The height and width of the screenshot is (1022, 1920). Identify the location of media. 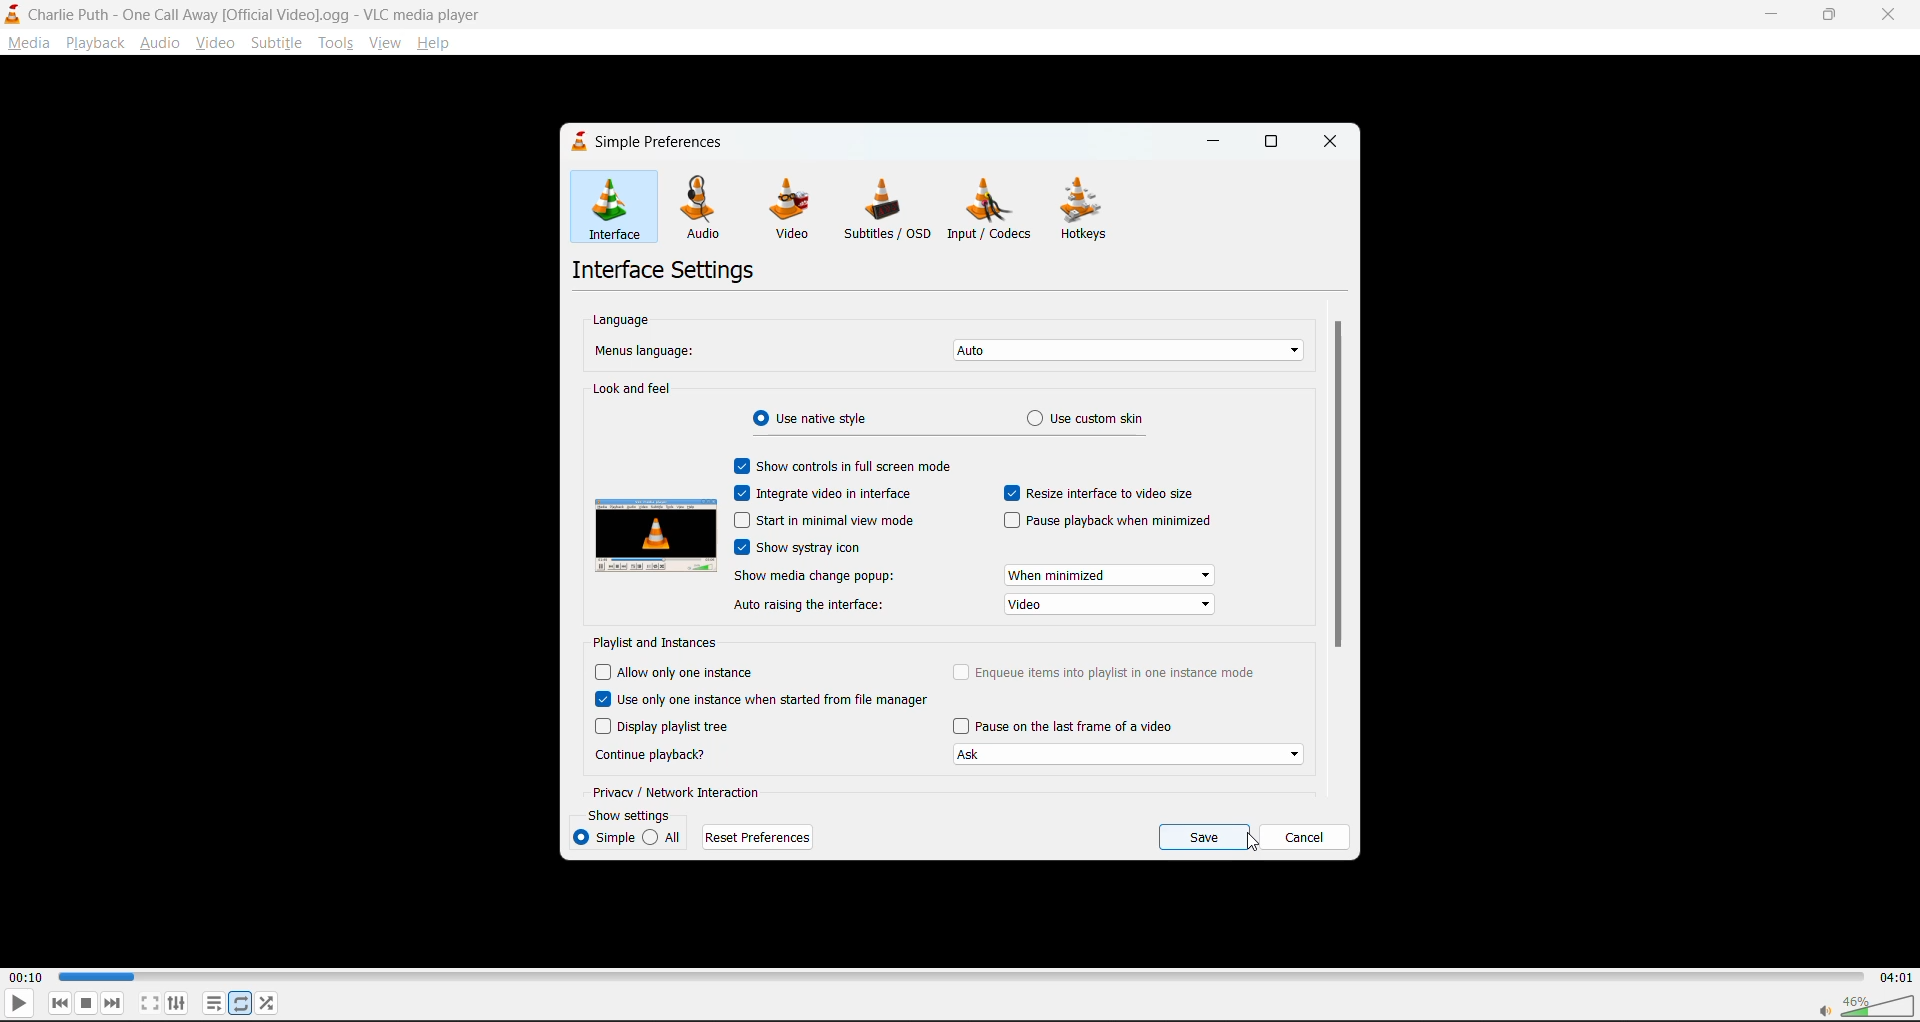
(26, 45).